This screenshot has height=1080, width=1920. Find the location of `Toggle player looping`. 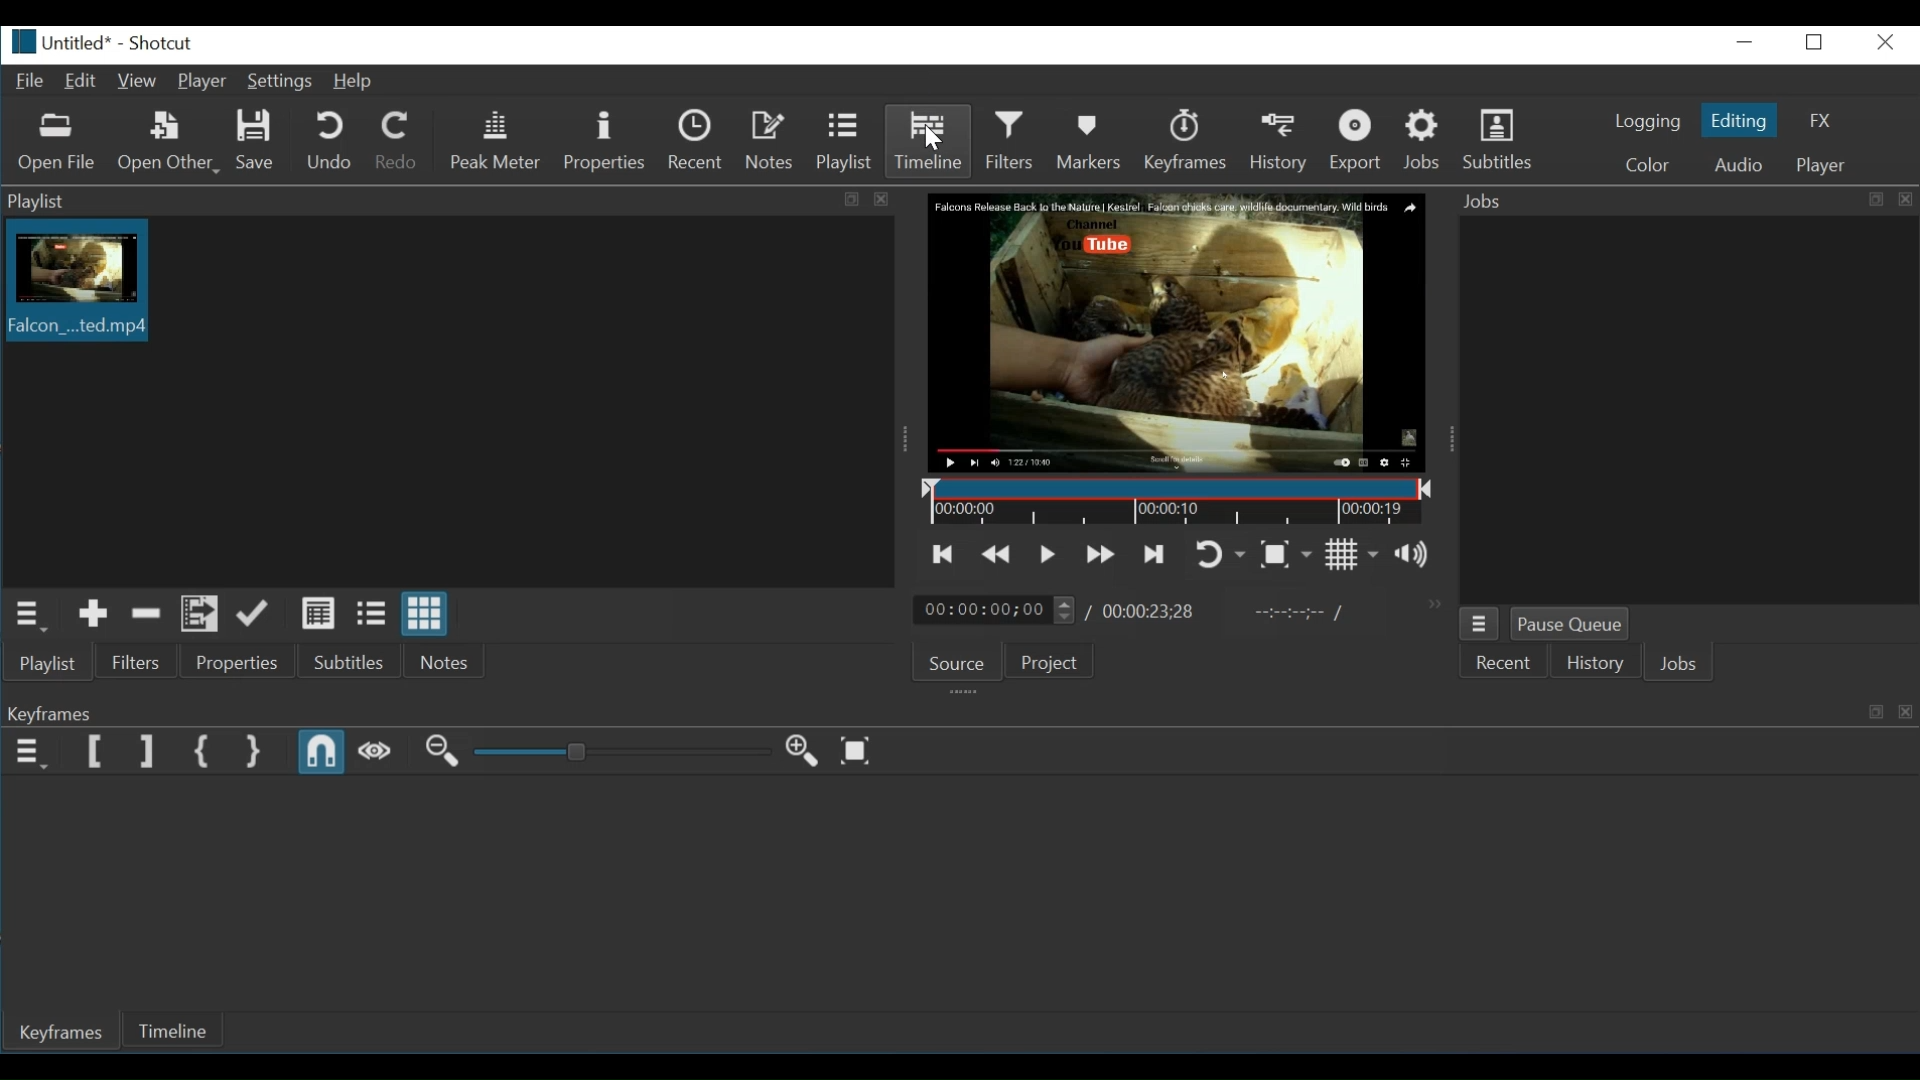

Toggle player looping is located at coordinates (1221, 555).